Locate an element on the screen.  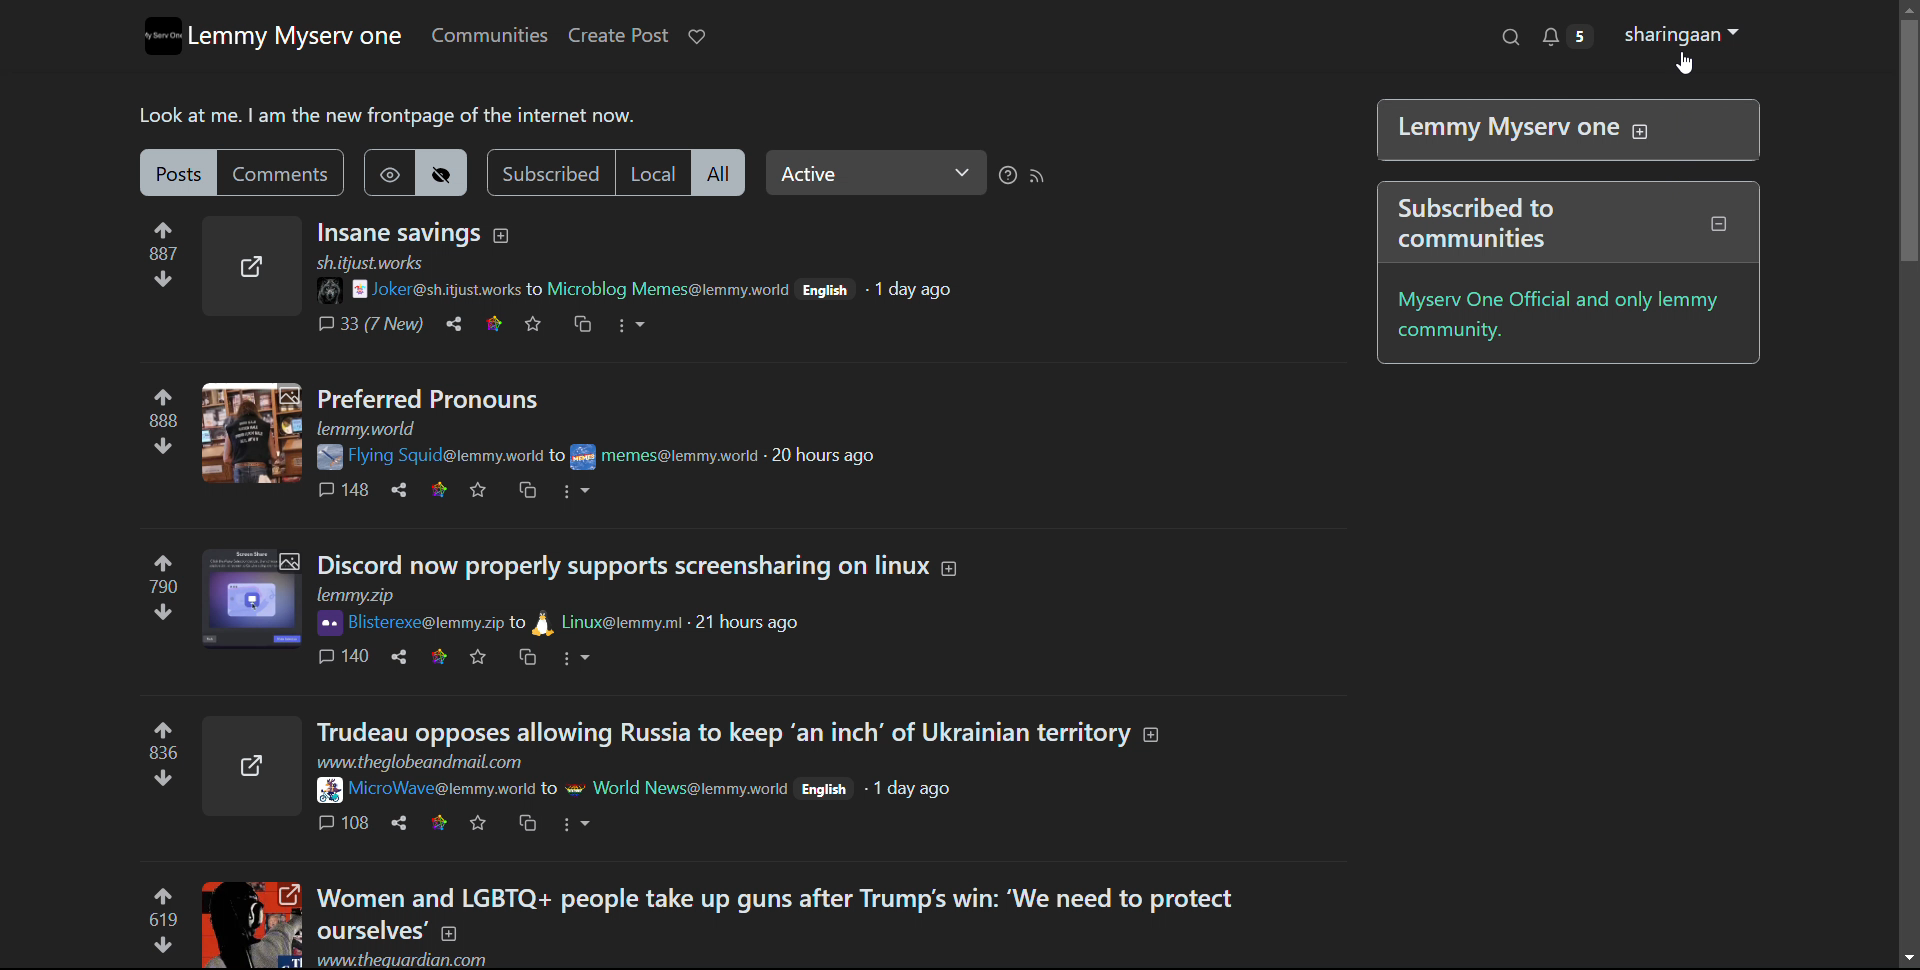
scroll up is located at coordinates (1908, 8).